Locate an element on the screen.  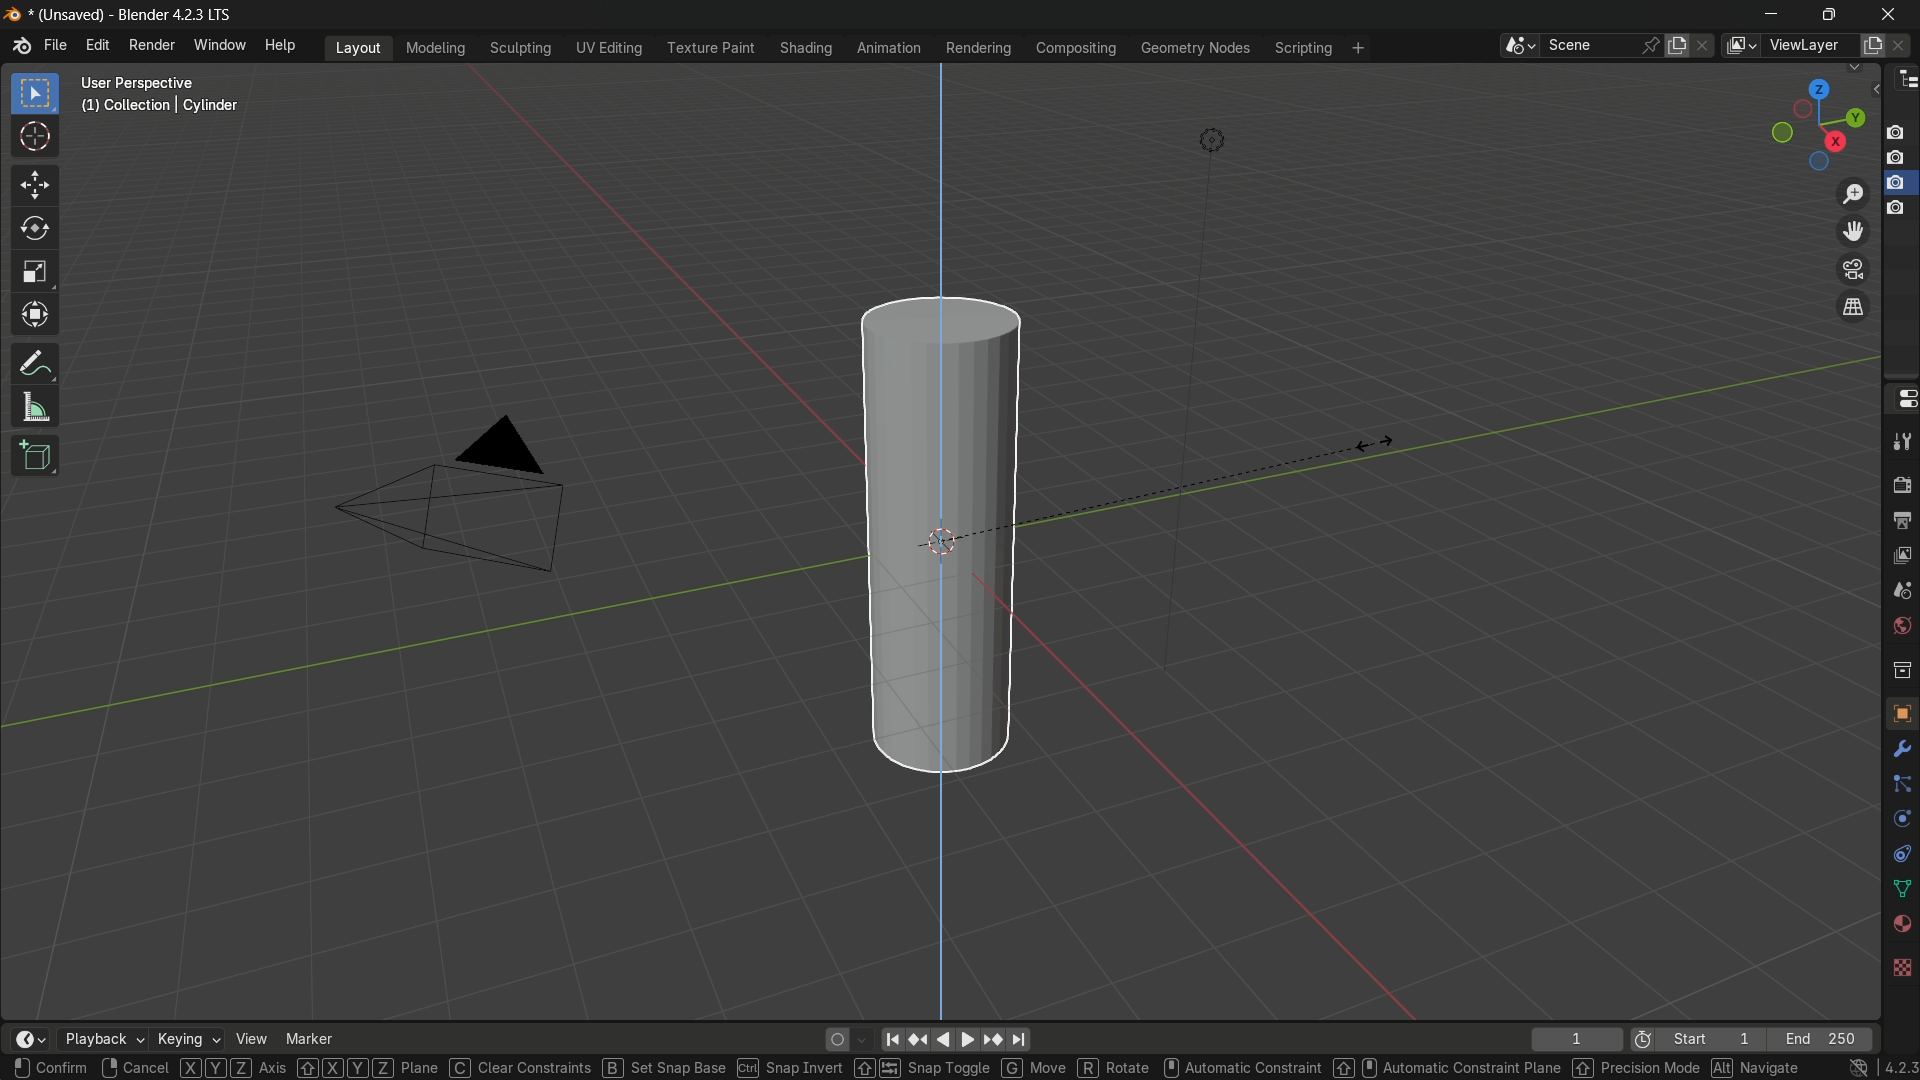
file menu is located at coordinates (56, 46).